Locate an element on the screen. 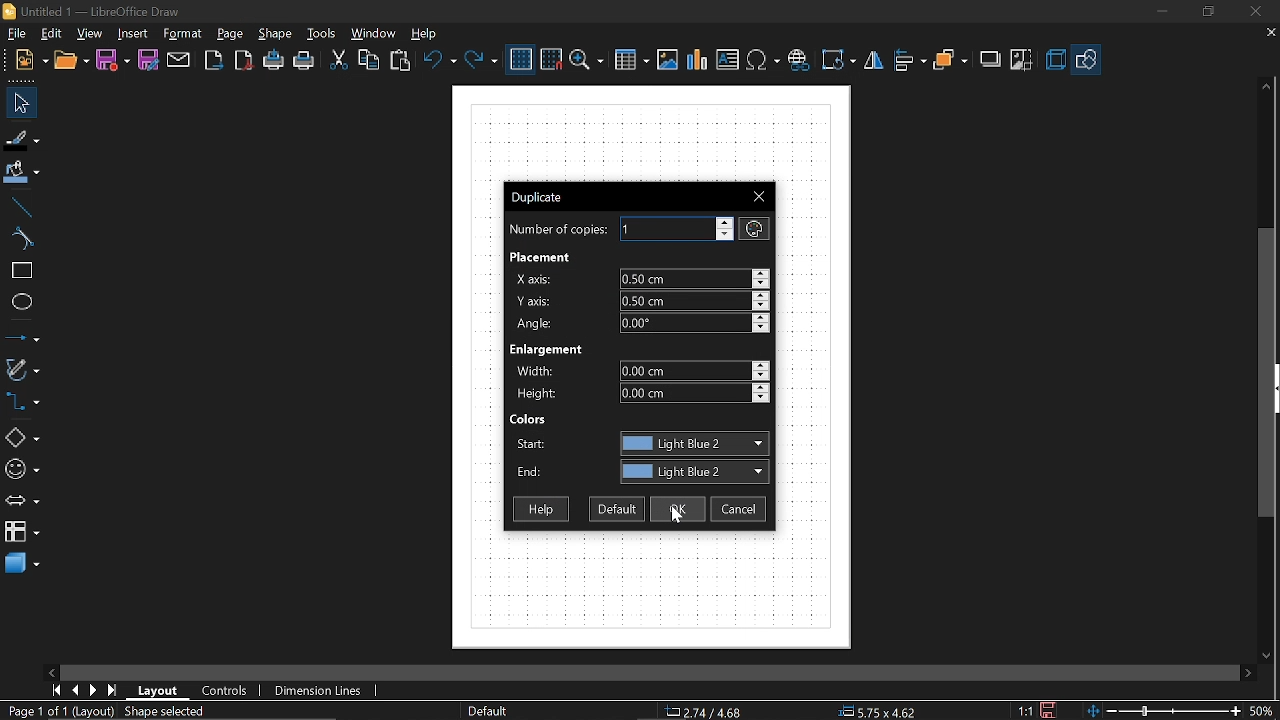 This screenshot has width=1280, height=720. Start is located at coordinates (531, 444).